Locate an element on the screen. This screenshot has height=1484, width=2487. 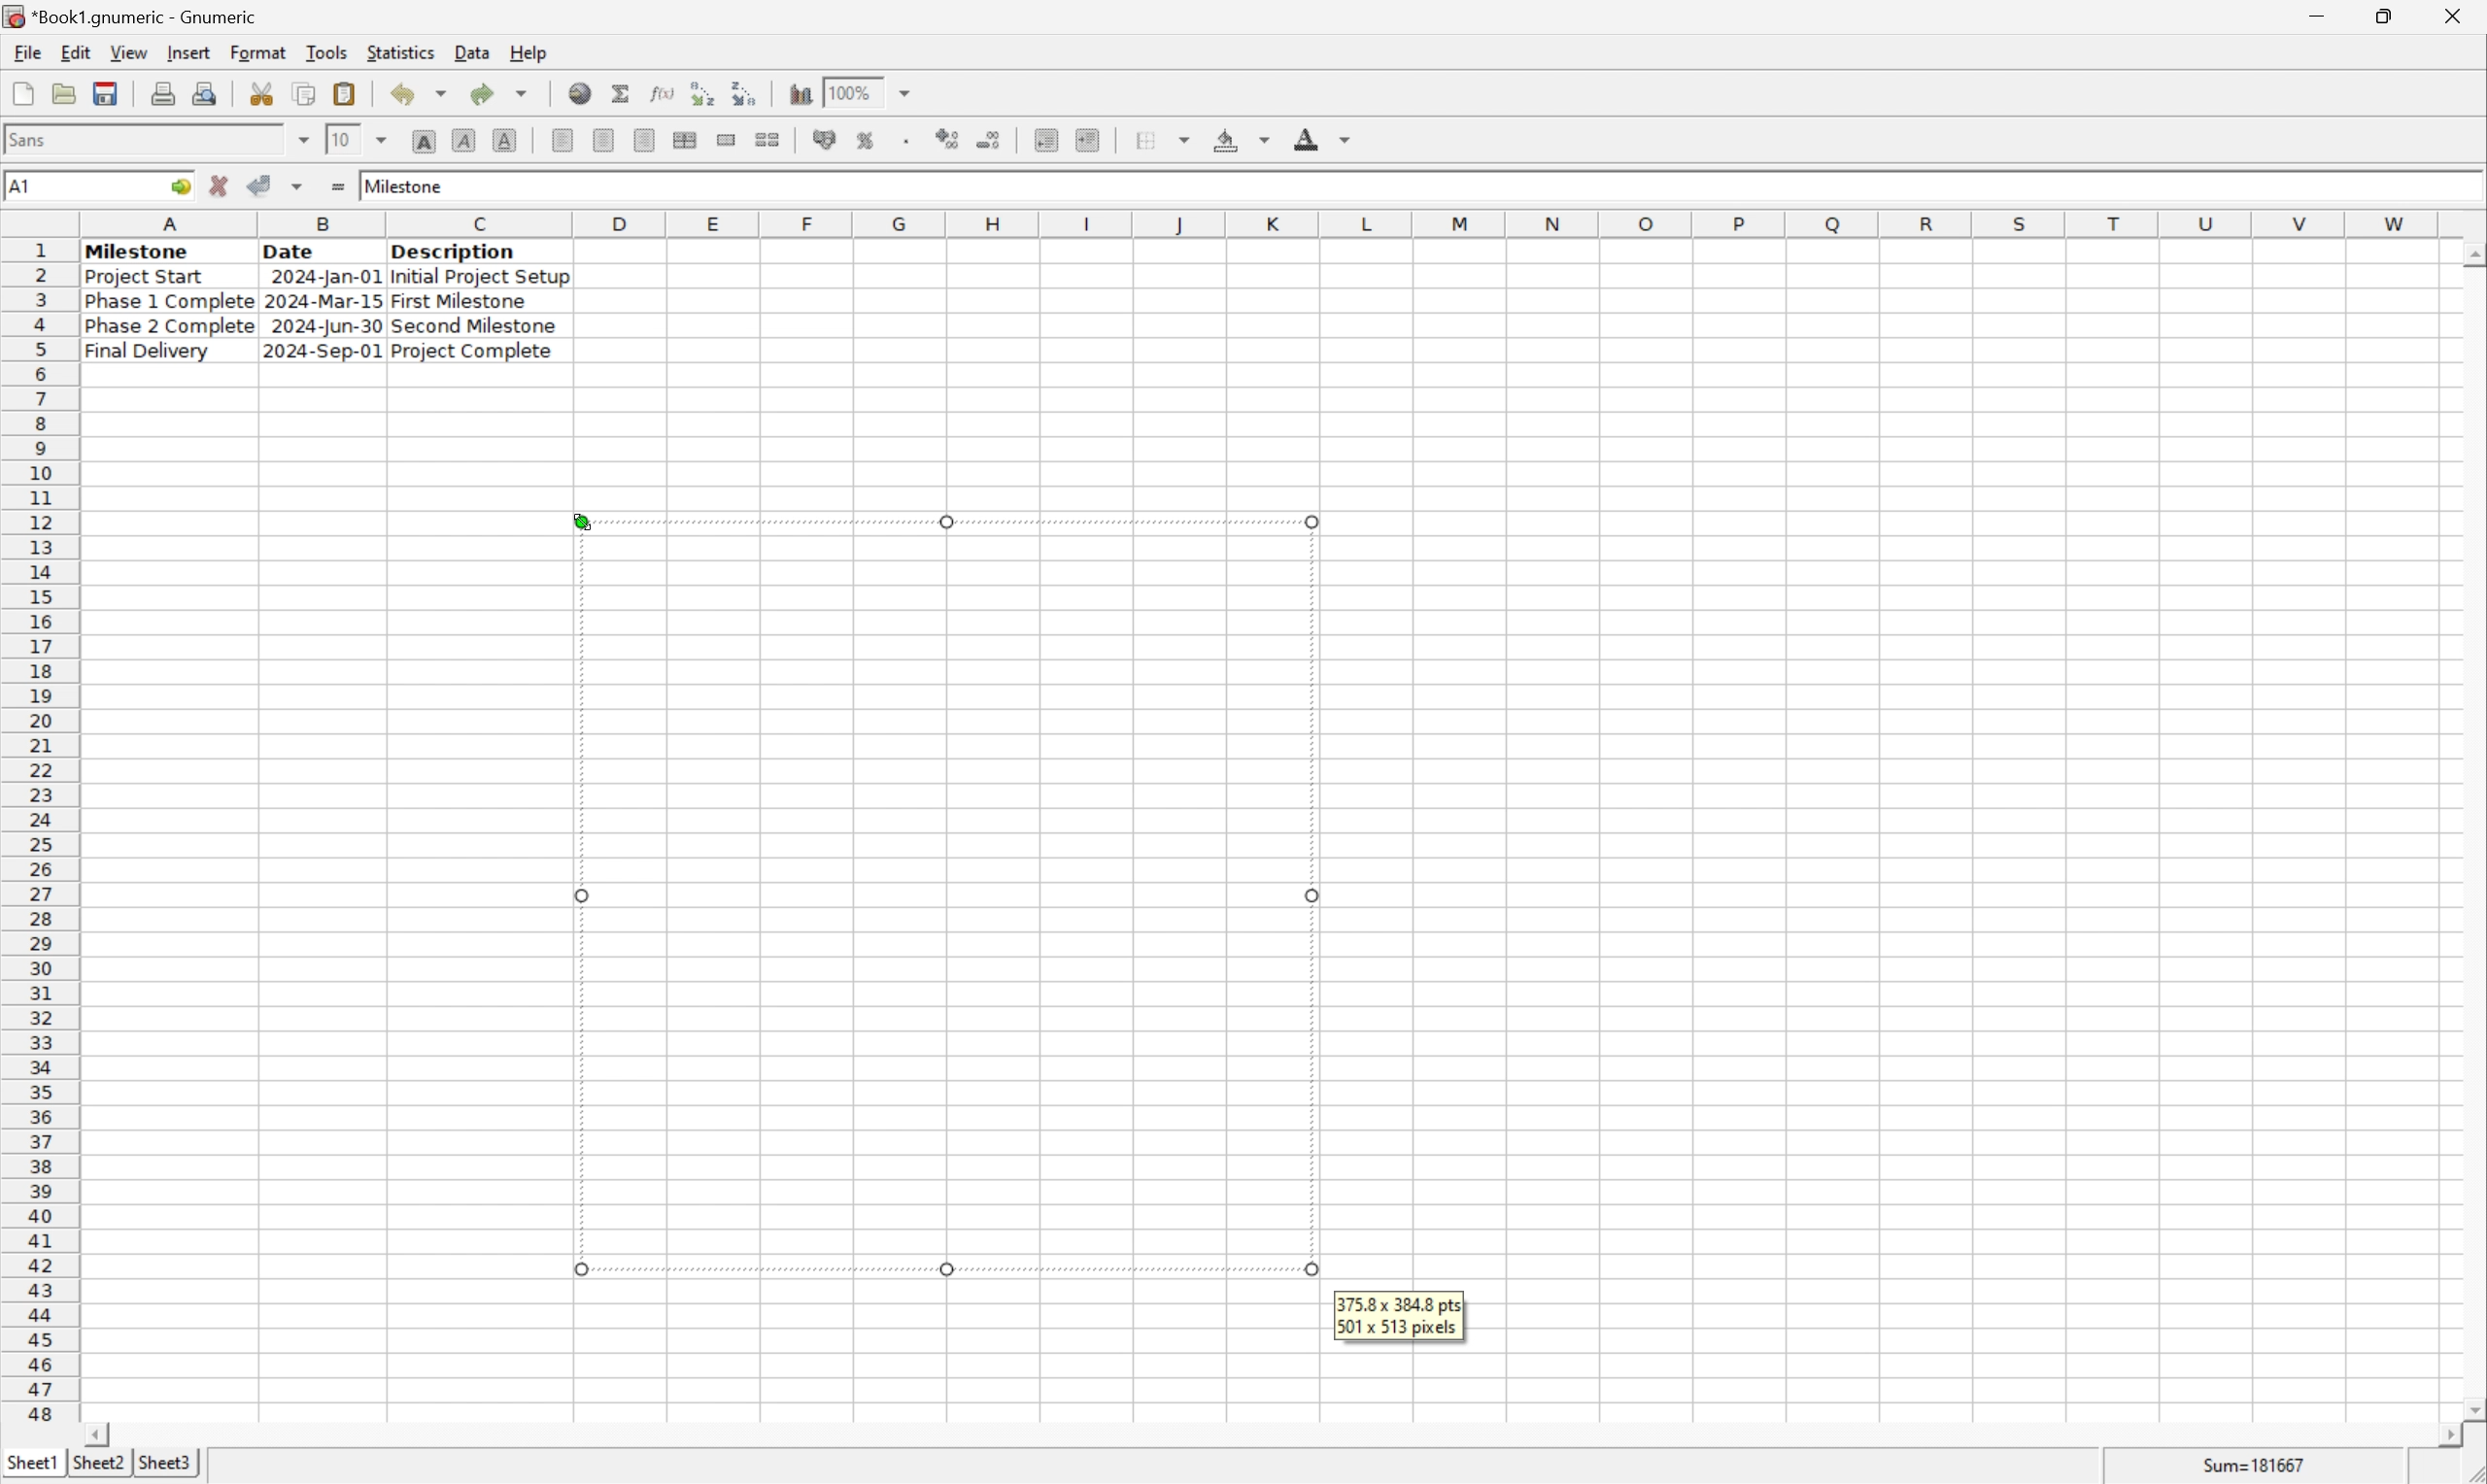
italic is located at coordinates (465, 139).